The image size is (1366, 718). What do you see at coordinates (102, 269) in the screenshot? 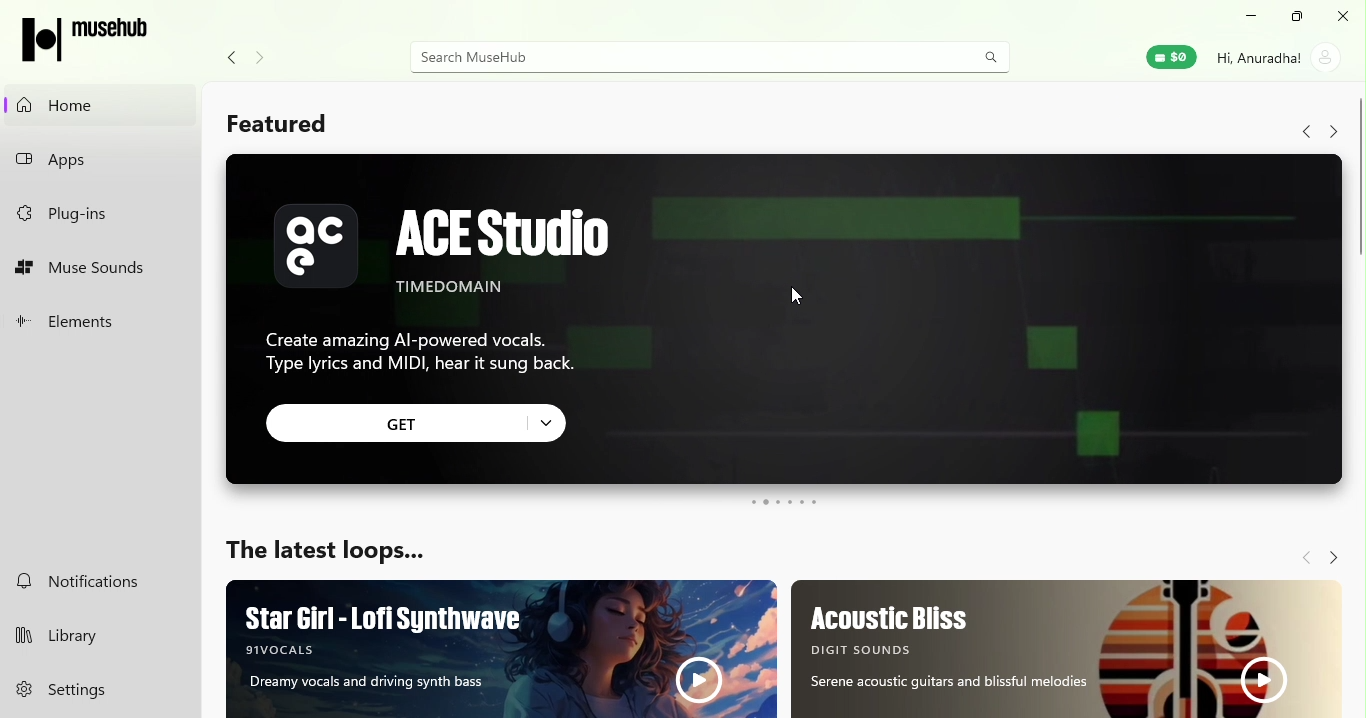
I see `muse sounds` at bounding box center [102, 269].